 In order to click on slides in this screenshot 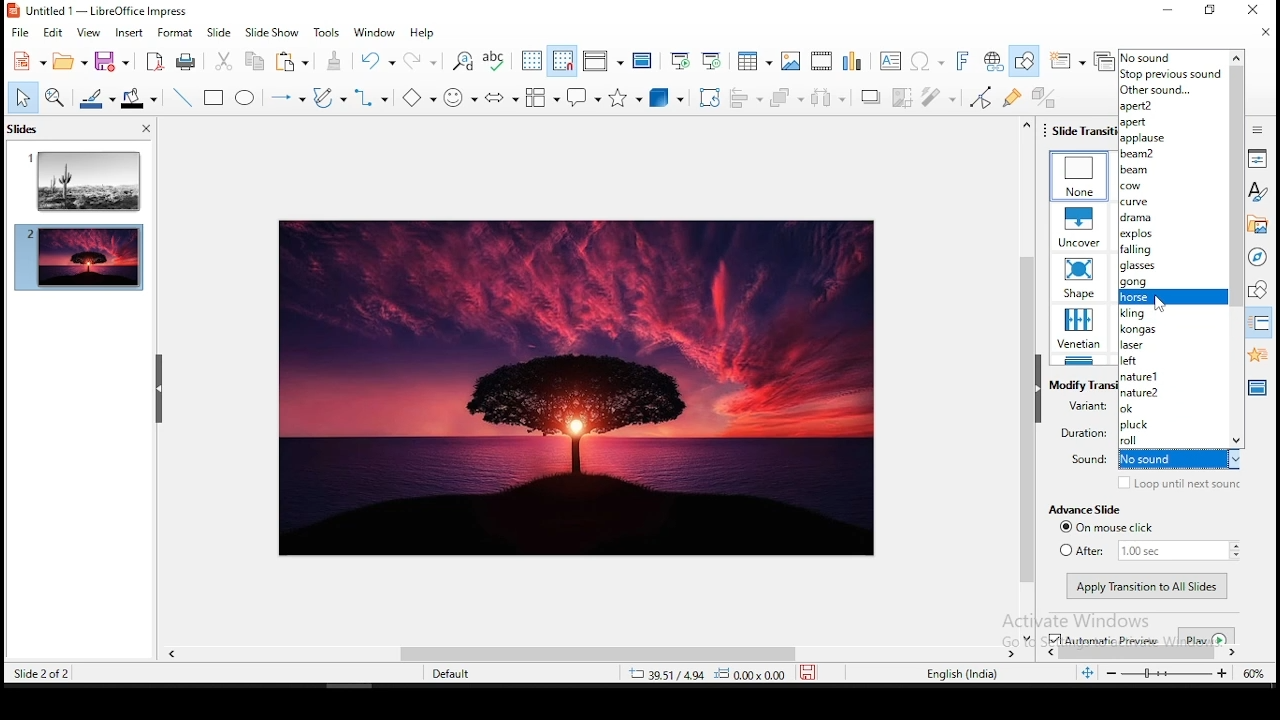, I will do `click(22, 129)`.